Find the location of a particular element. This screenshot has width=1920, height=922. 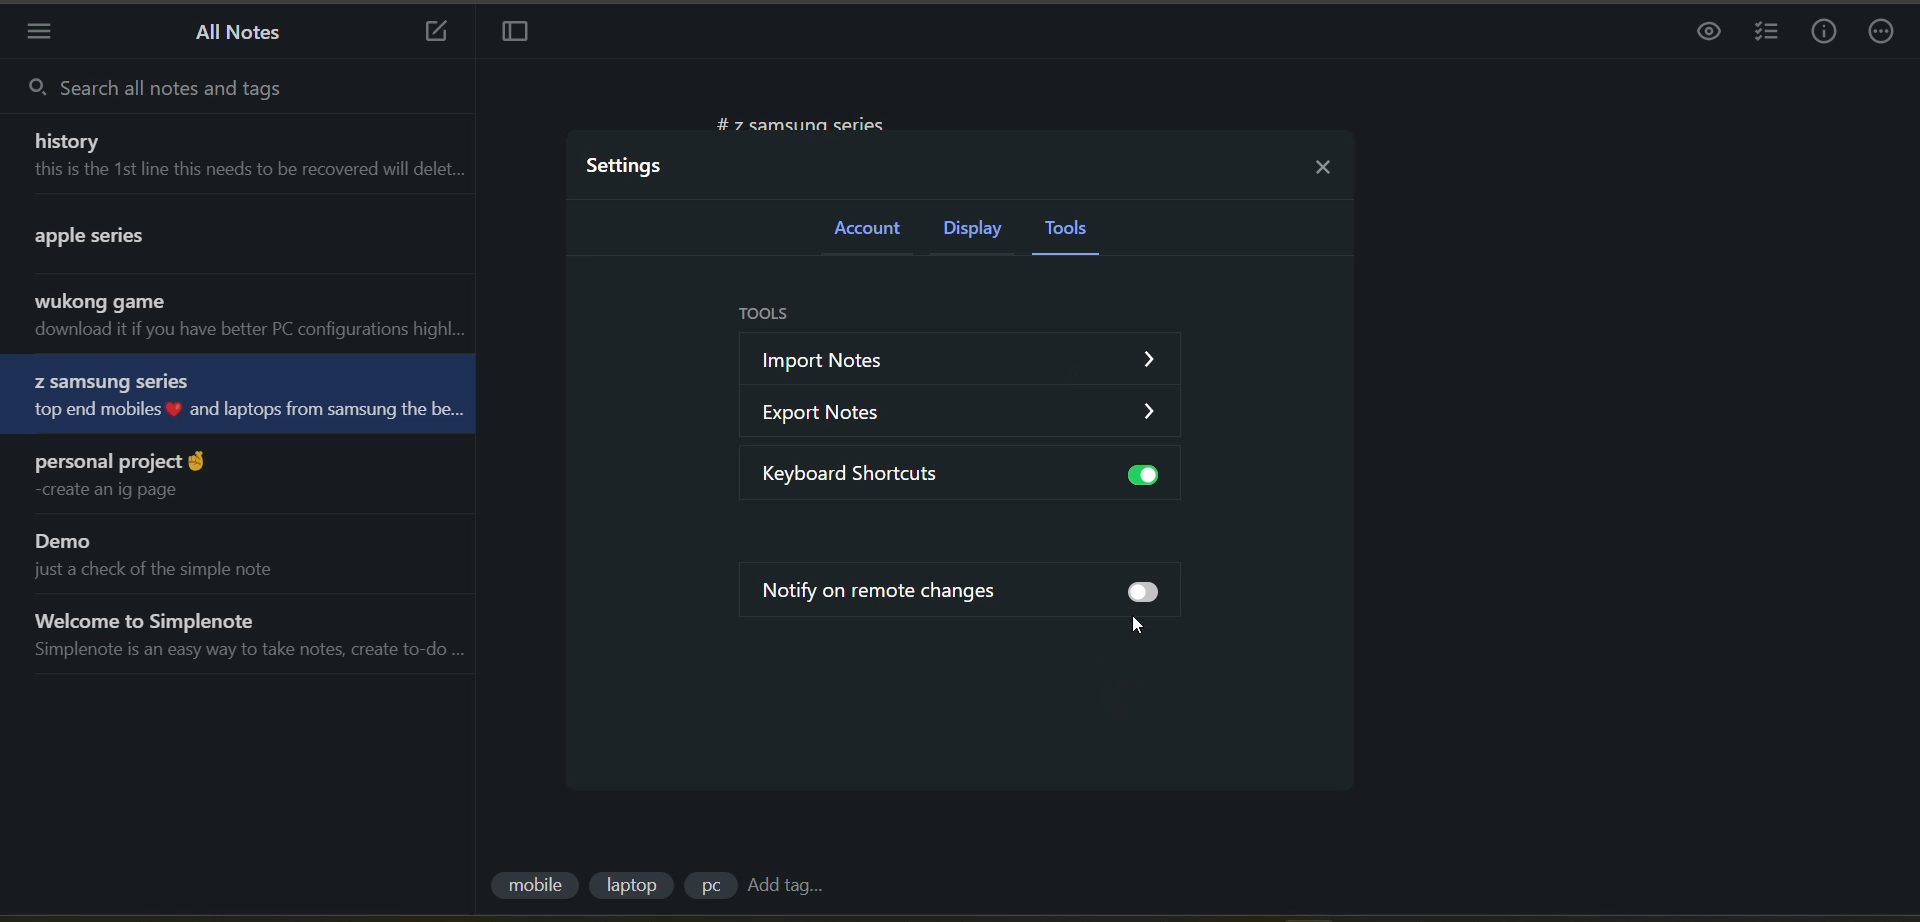

add tag is located at coordinates (792, 886).